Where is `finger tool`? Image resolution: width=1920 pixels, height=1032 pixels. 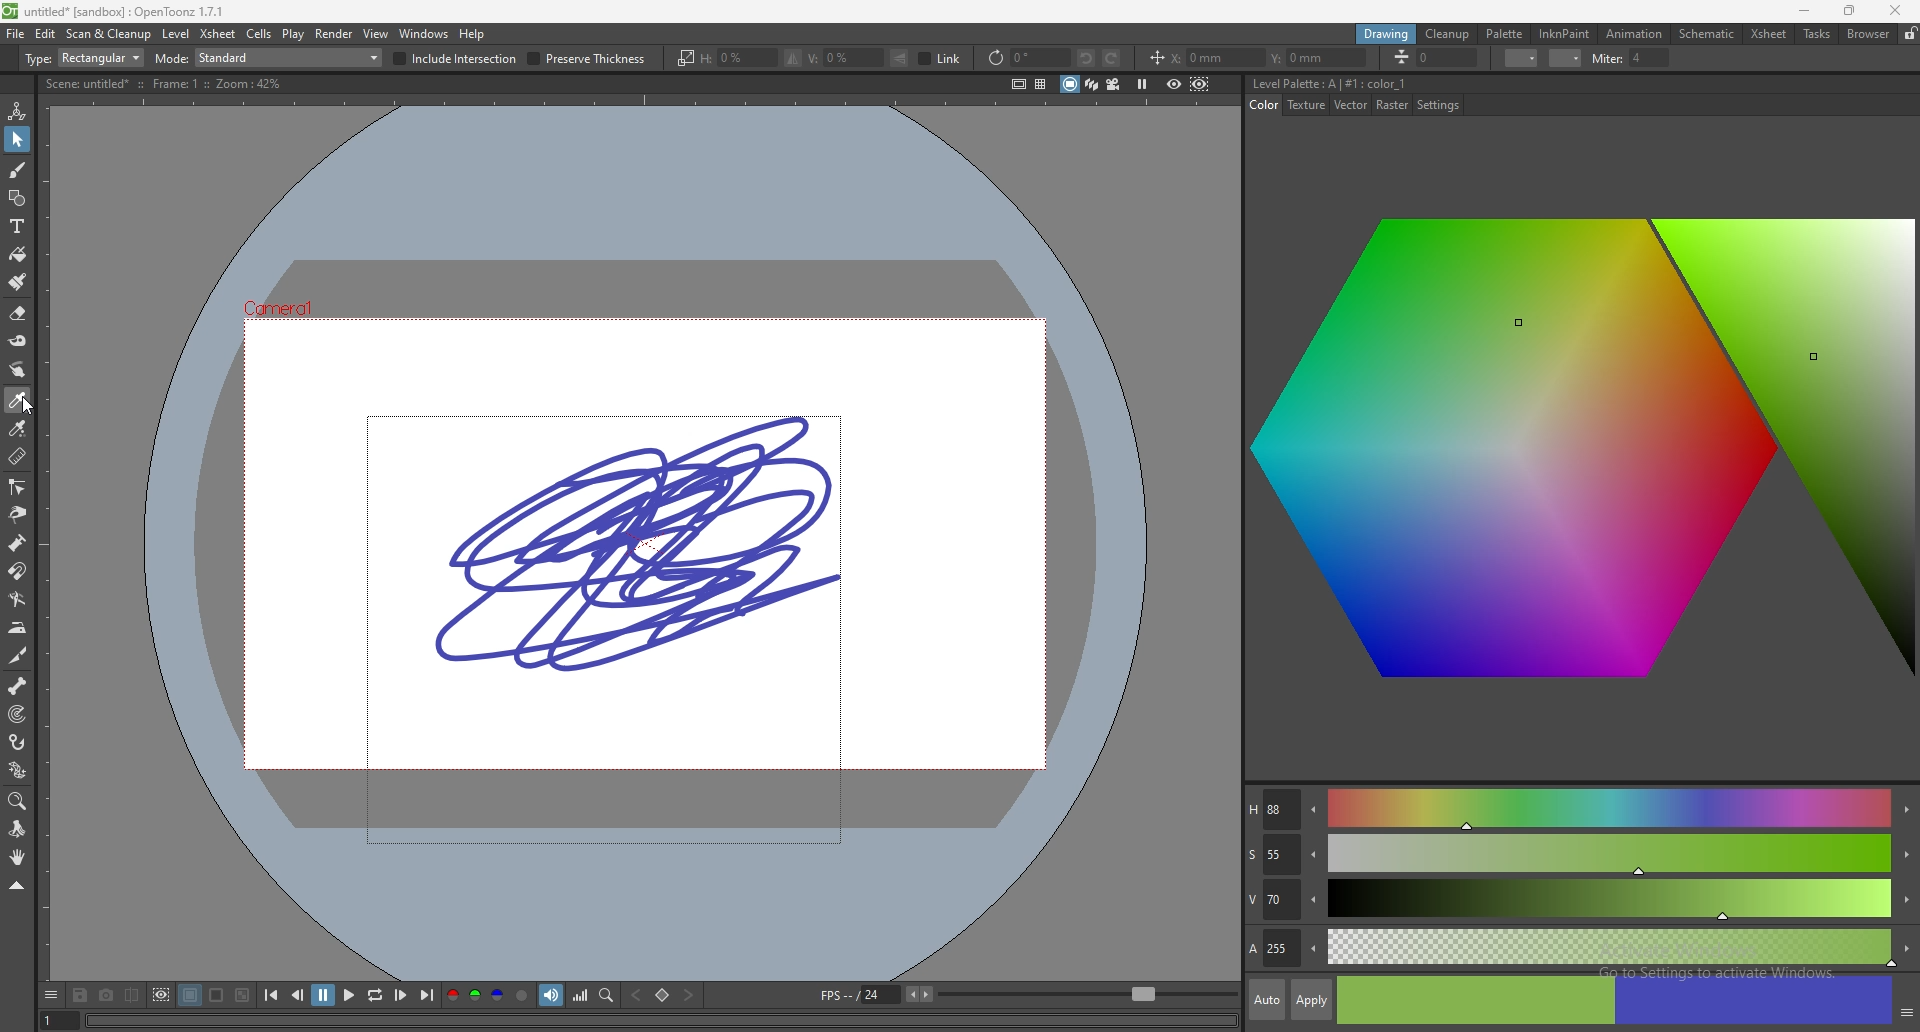
finger tool is located at coordinates (16, 369).